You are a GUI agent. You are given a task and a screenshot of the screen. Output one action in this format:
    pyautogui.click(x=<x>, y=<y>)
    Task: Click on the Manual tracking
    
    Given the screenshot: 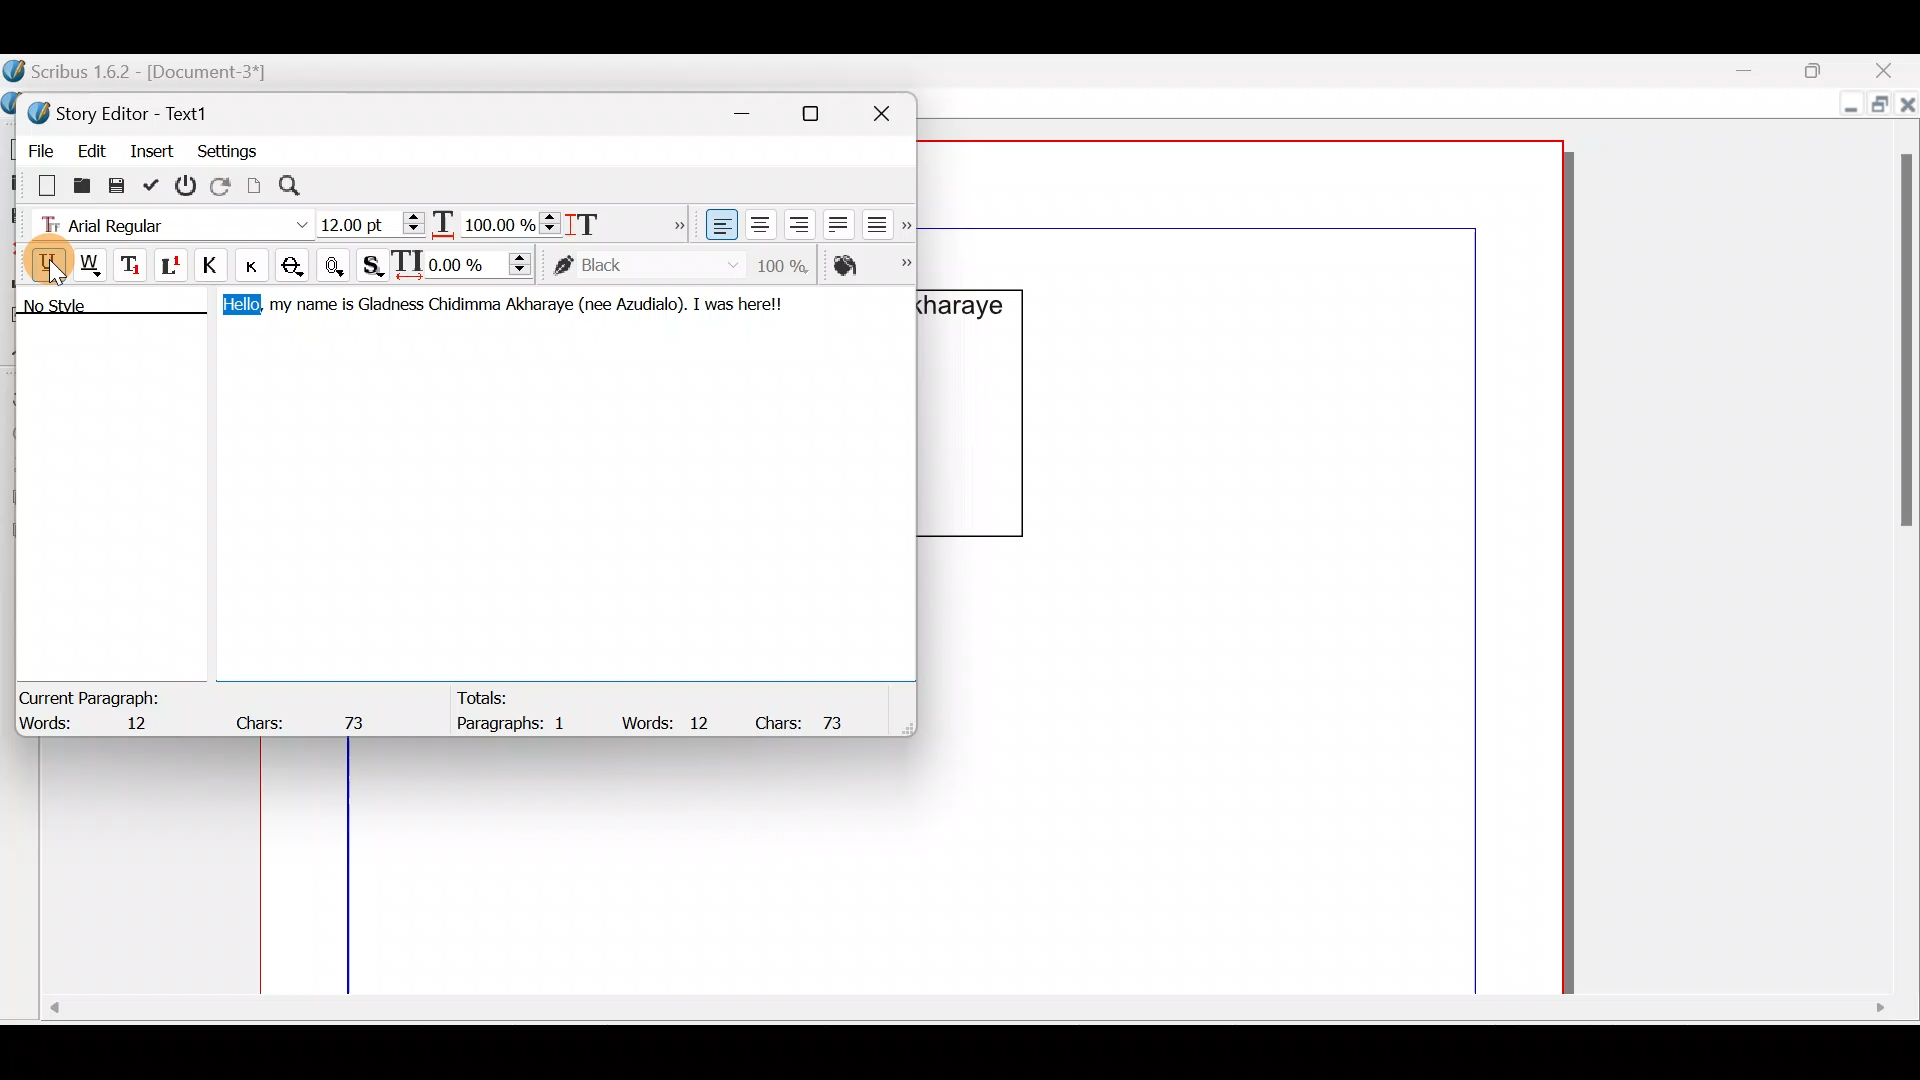 What is the action you would take?
    pyautogui.click(x=467, y=263)
    